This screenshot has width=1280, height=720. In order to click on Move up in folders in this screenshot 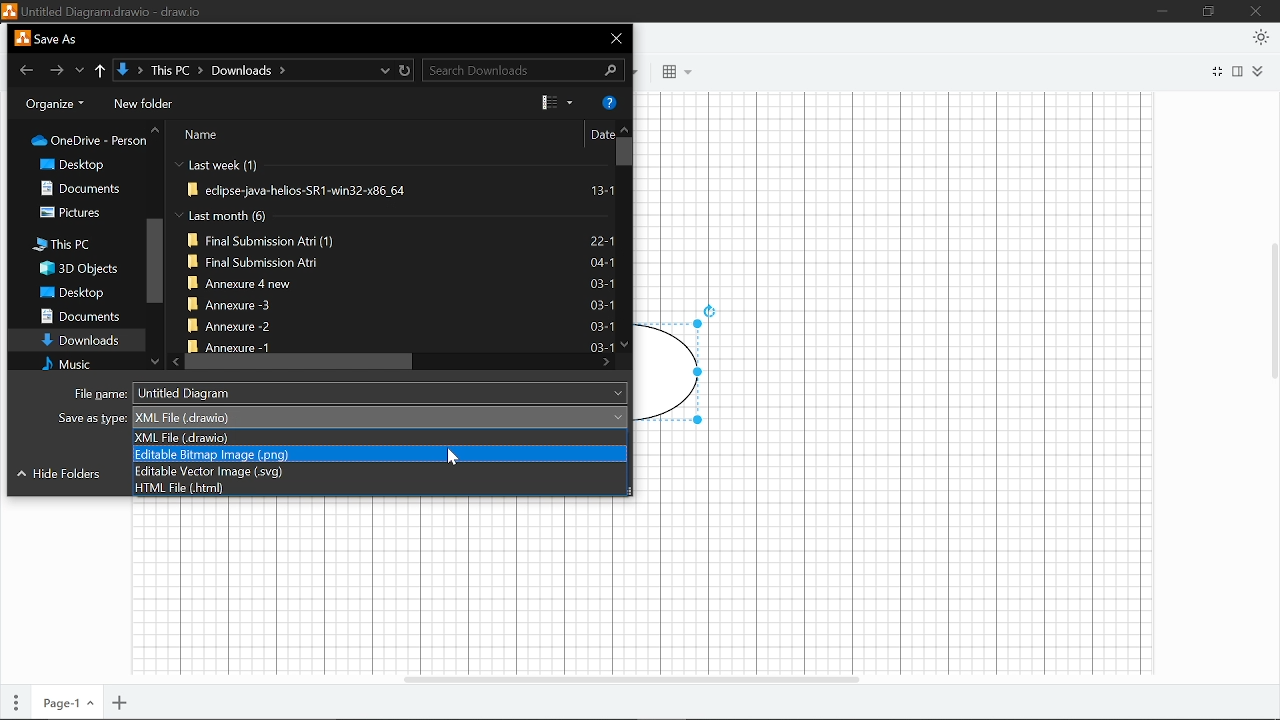, I will do `click(157, 129)`.